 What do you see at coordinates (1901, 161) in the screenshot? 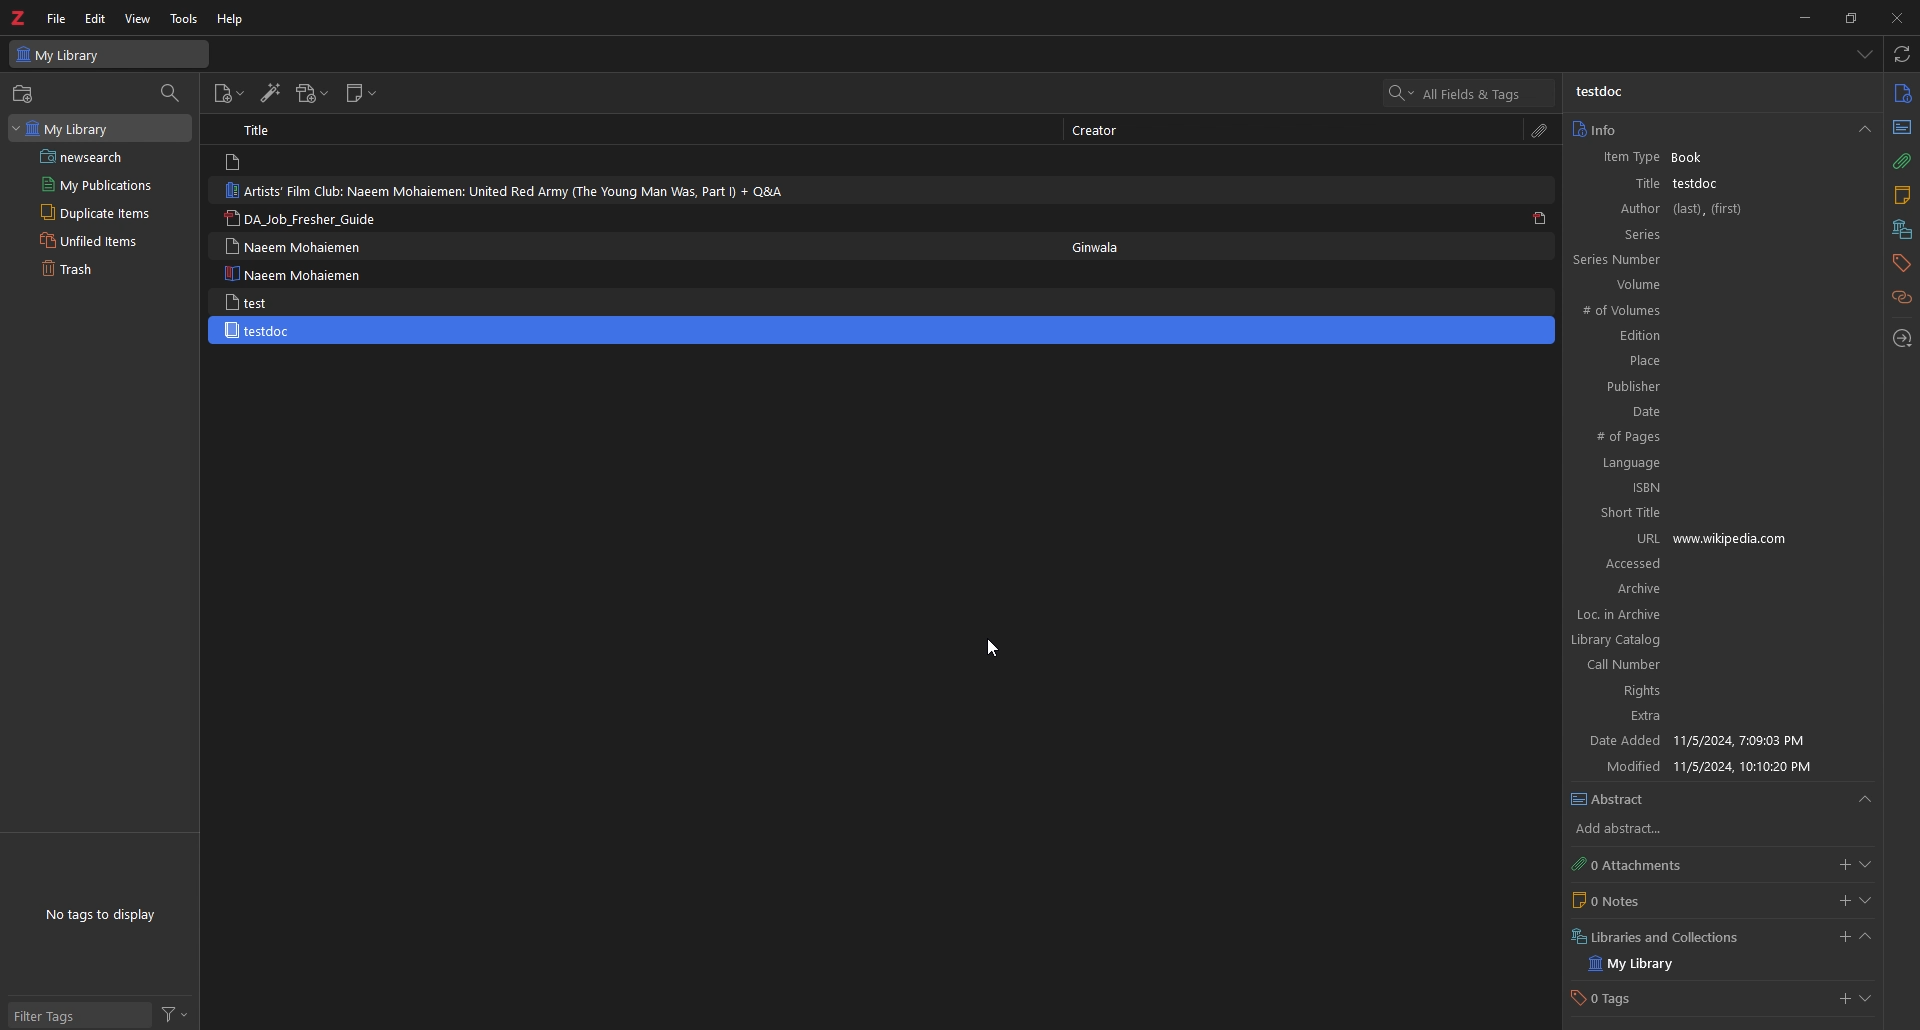
I see `attachment` at bounding box center [1901, 161].